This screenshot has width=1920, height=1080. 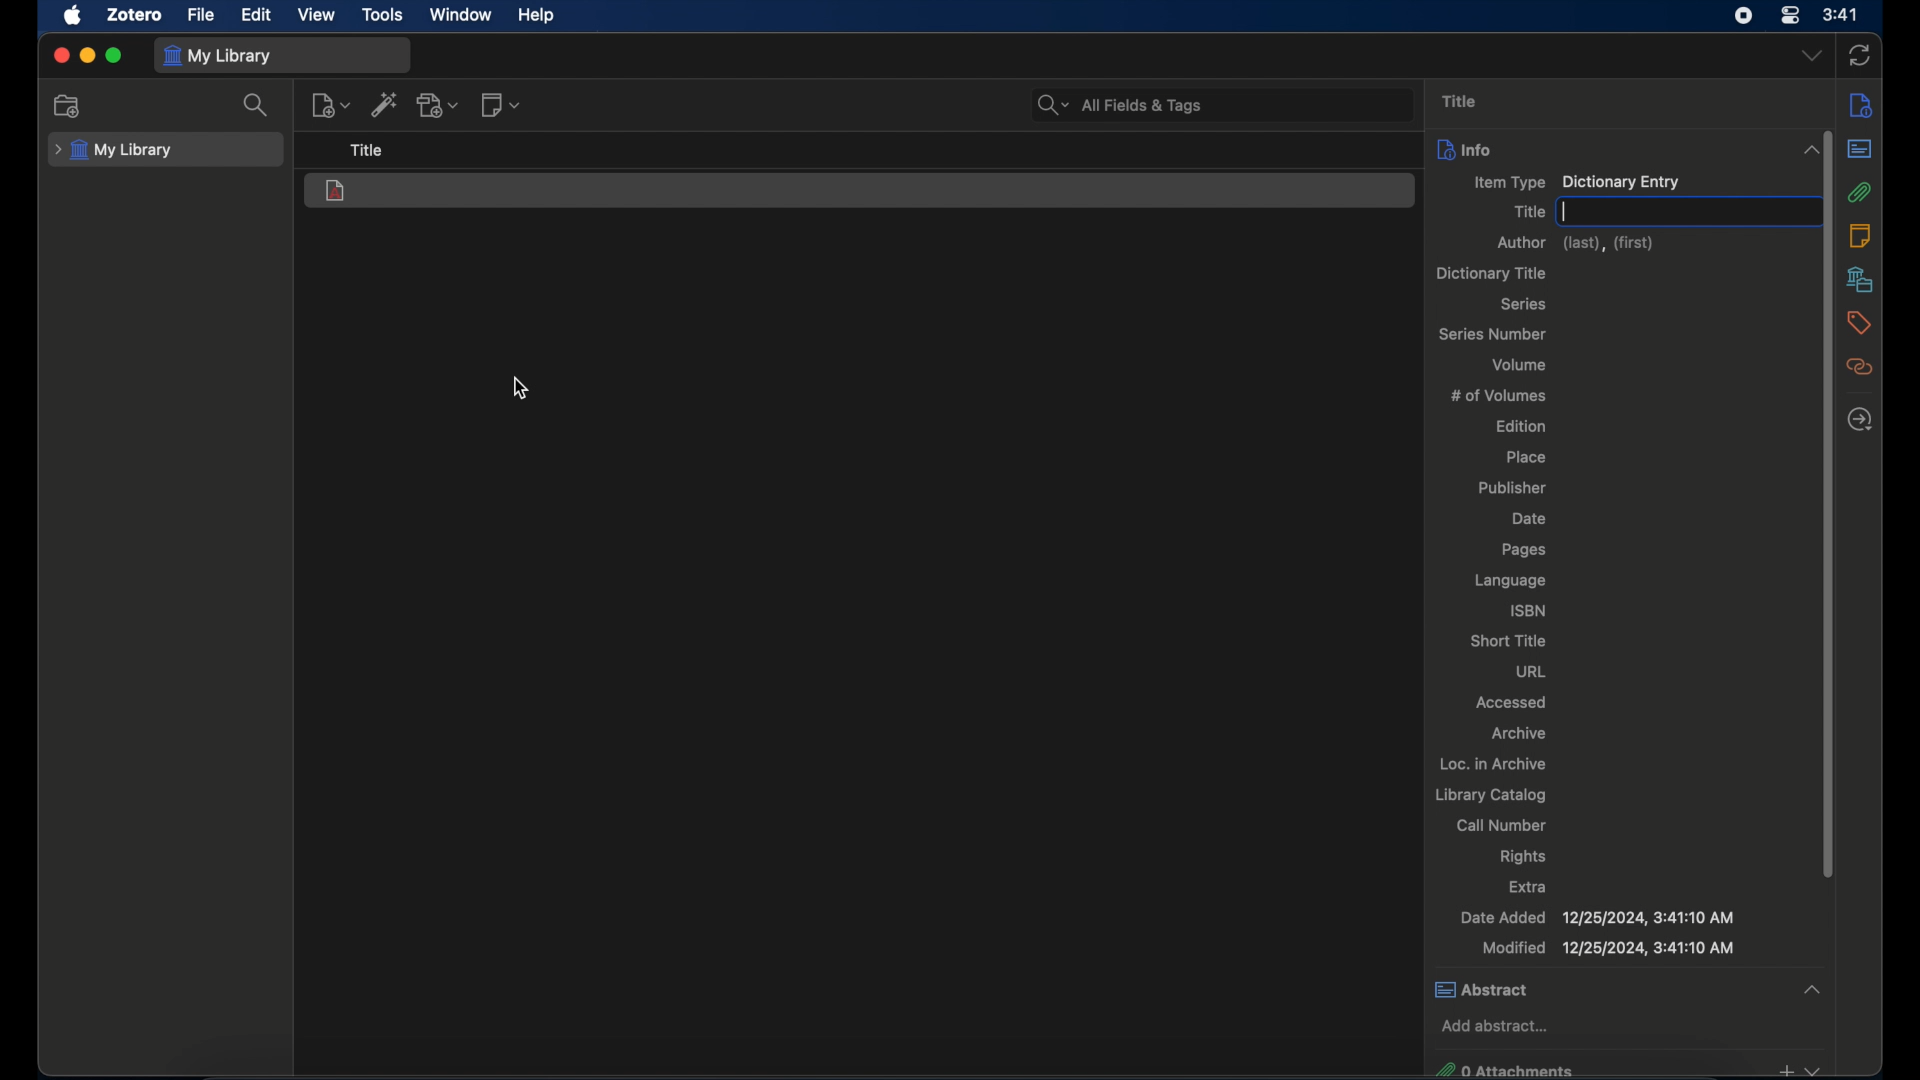 What do you see at coordinates (1861, 193) in the screenshot?
I see `attachments` at bounding box center [1861, 193].